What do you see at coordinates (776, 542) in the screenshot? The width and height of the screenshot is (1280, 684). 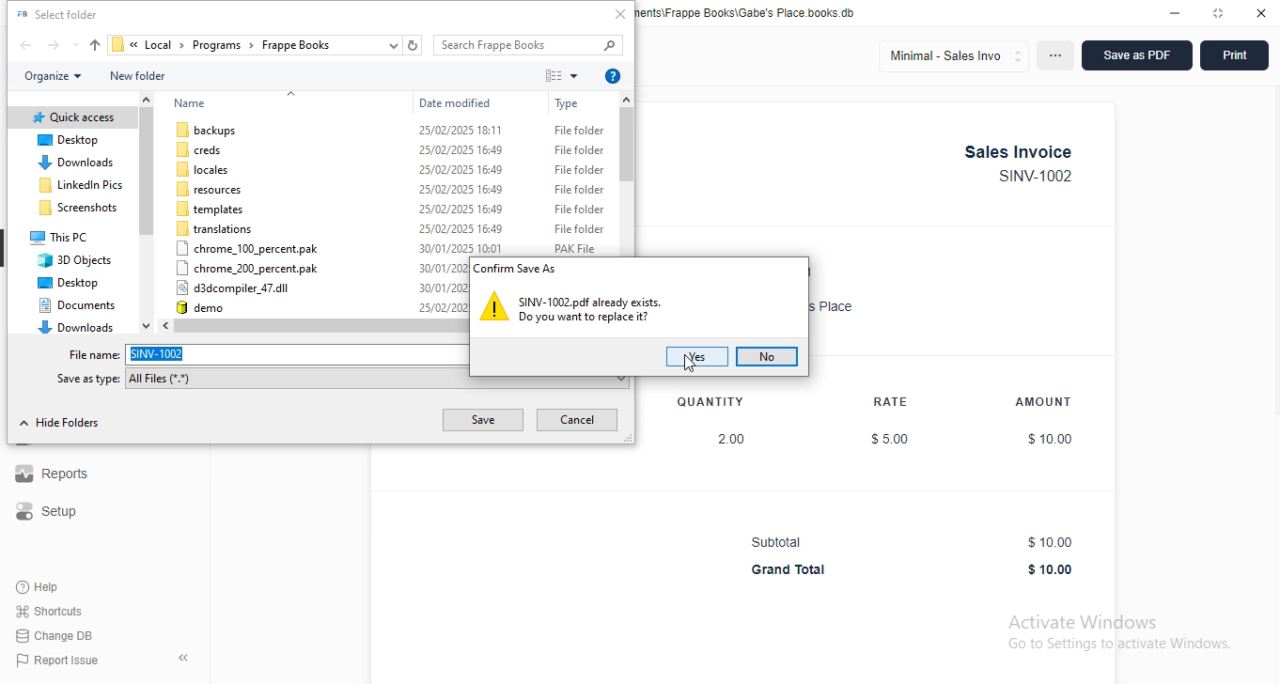 I see `Subtotal` at bounding box center [776, 542].